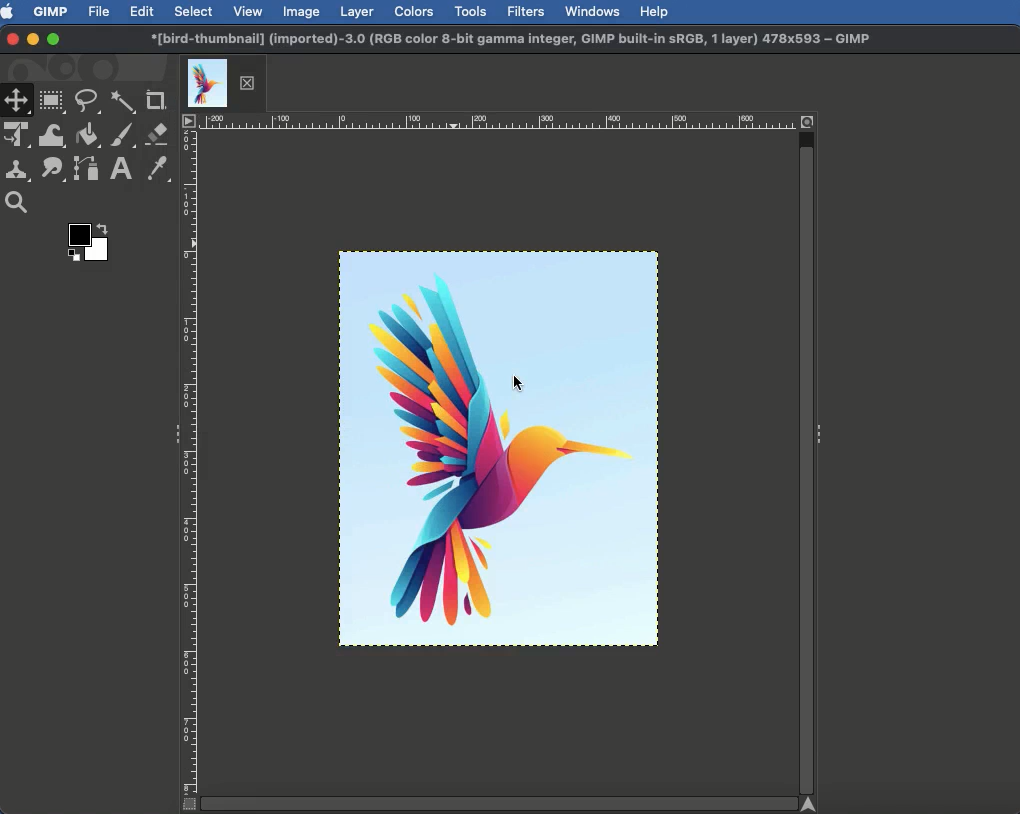  I want to click on Minimize, so click(32, 38).